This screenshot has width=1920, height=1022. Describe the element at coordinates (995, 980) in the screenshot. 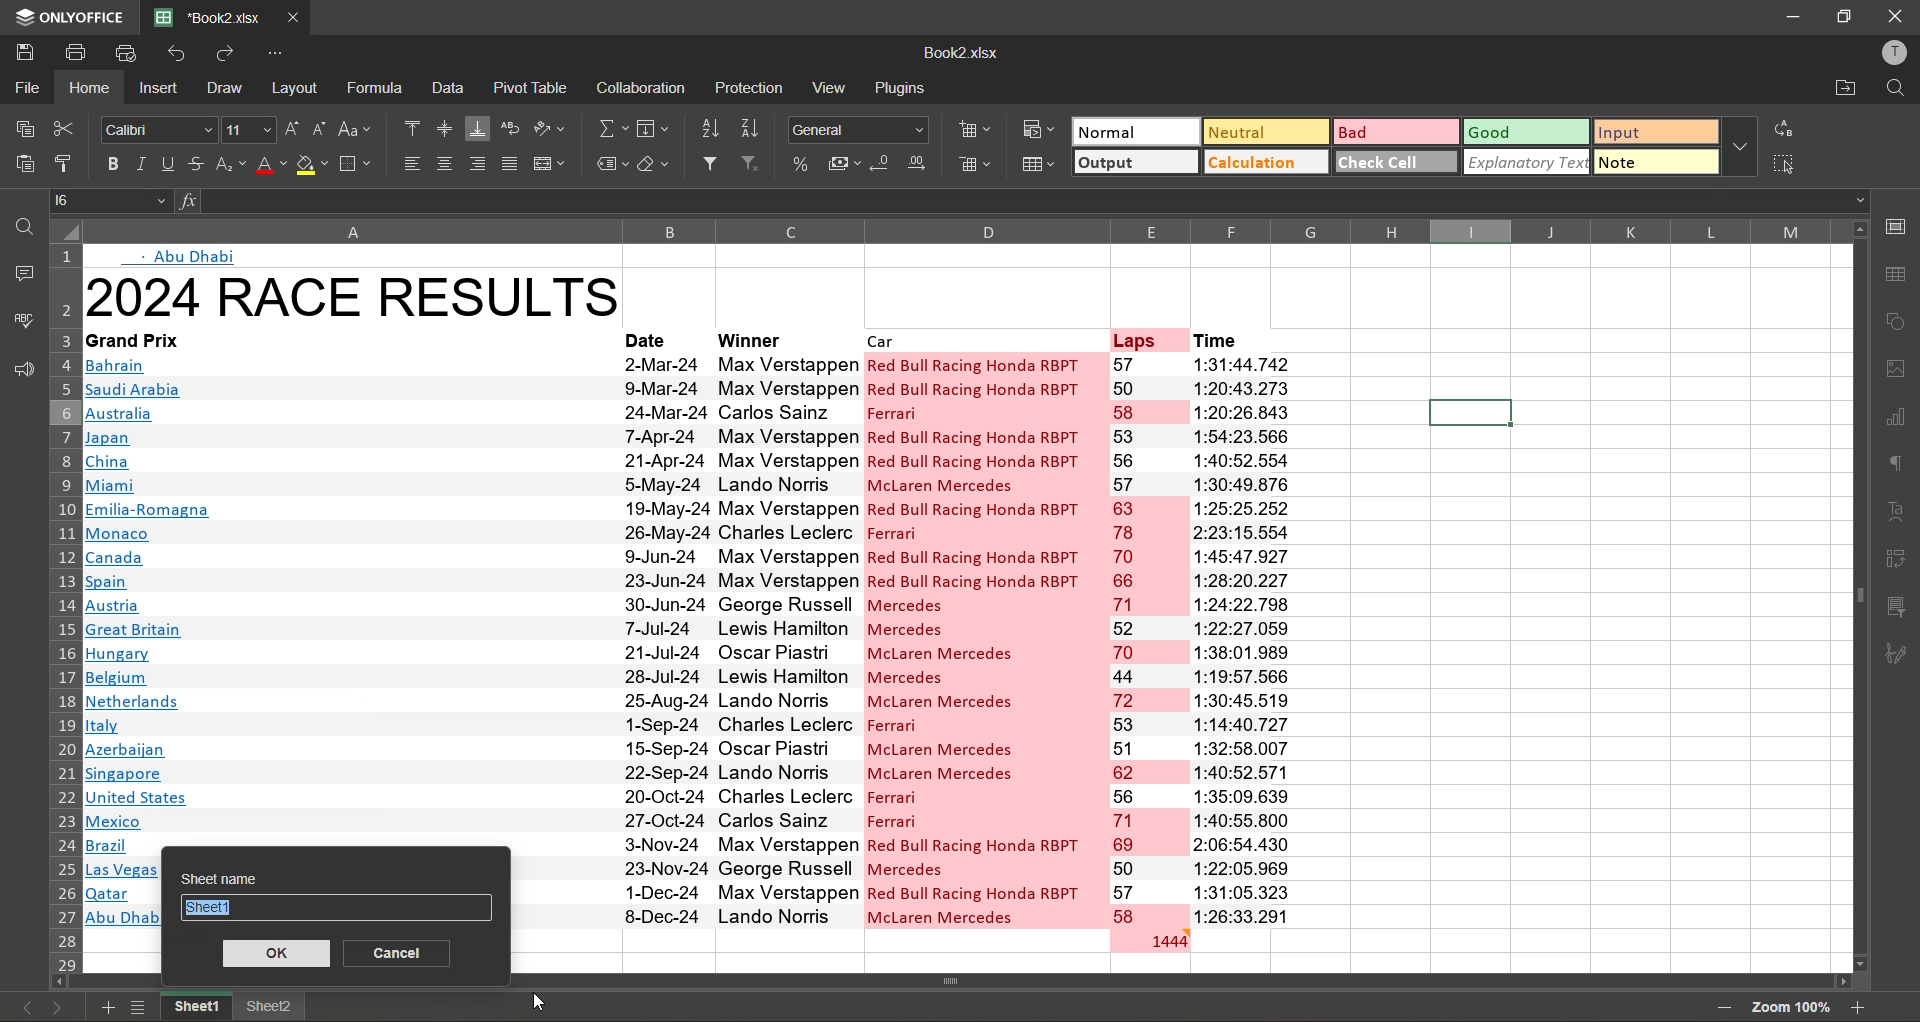

I see `scroll bar` at that location.